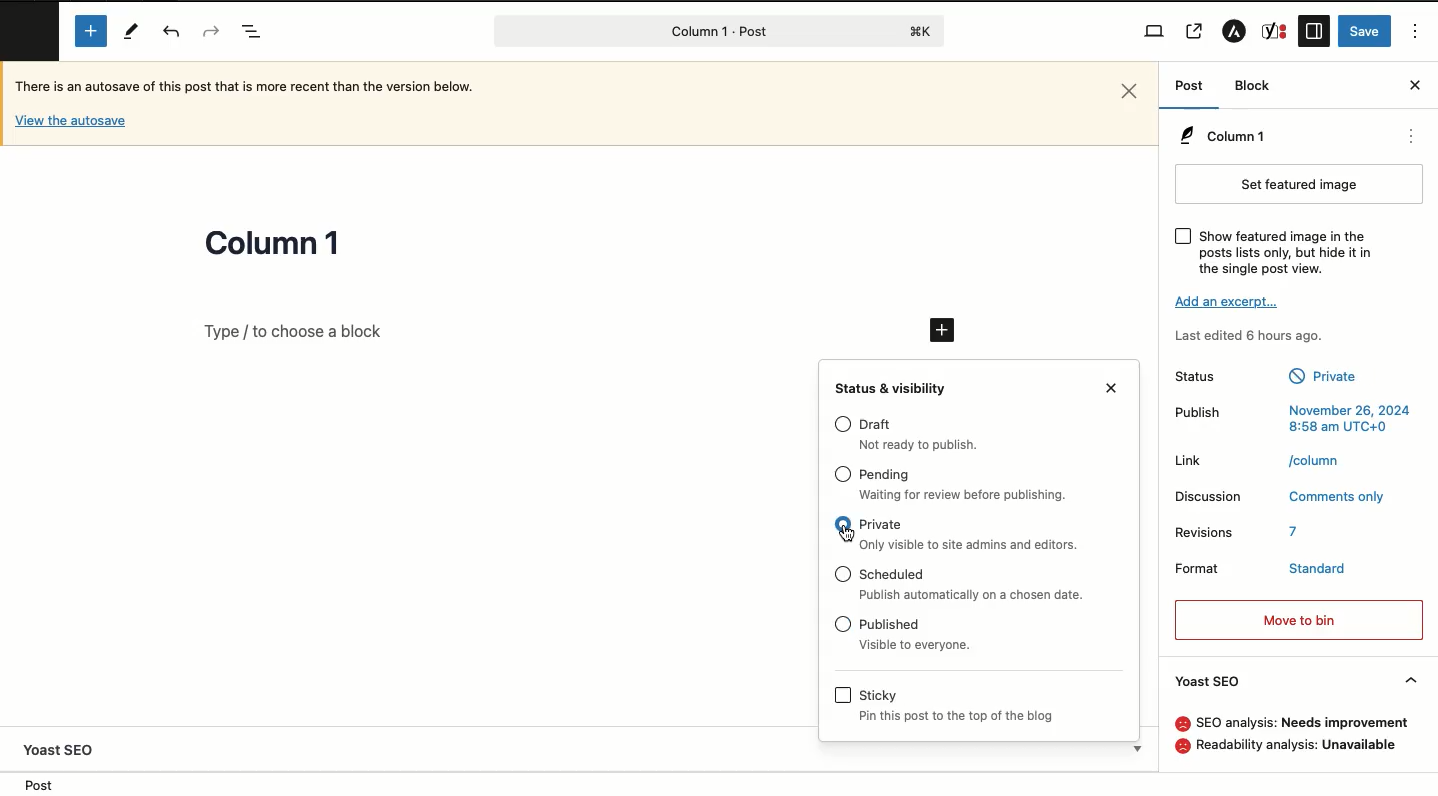 The image size is (1438, 796). I want to click on Astar, so click(1234, 34).